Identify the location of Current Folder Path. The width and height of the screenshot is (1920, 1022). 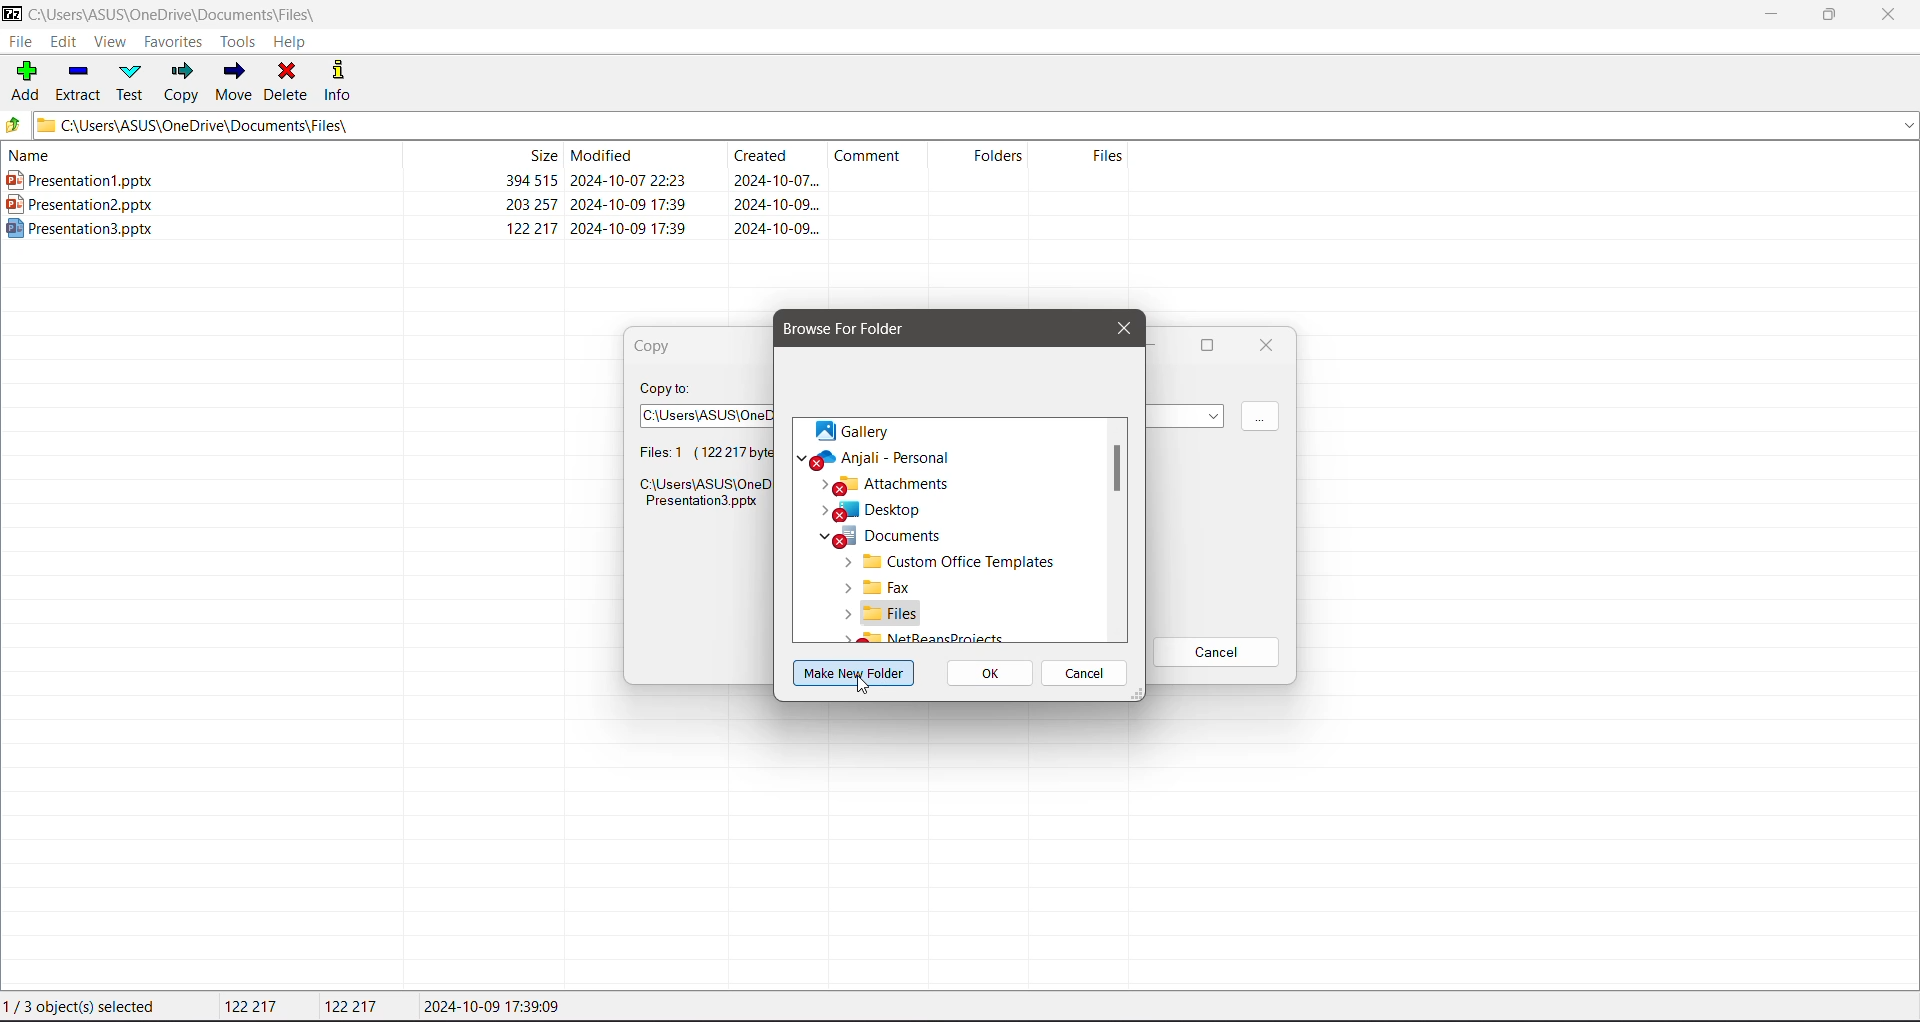
(978, 125).